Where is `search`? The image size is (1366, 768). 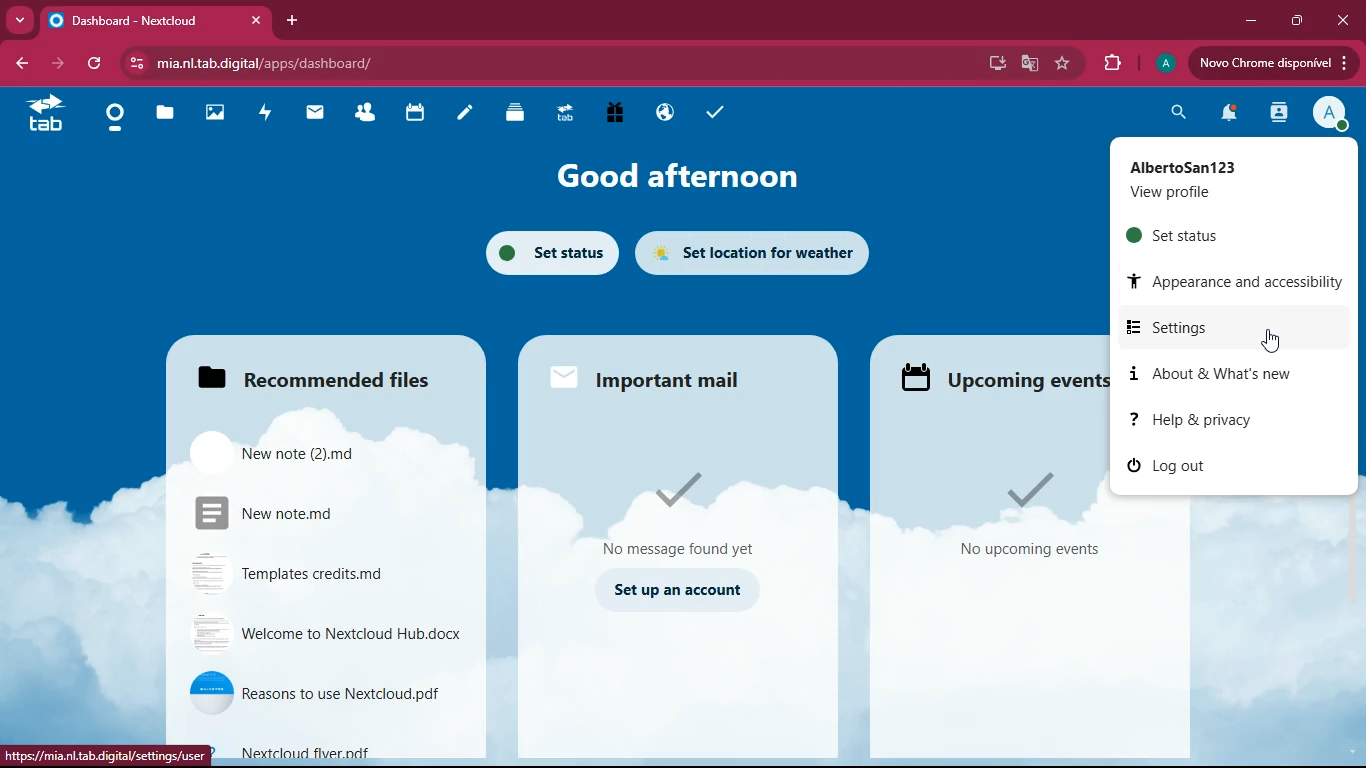 search is located at coordinates (1176, 115).